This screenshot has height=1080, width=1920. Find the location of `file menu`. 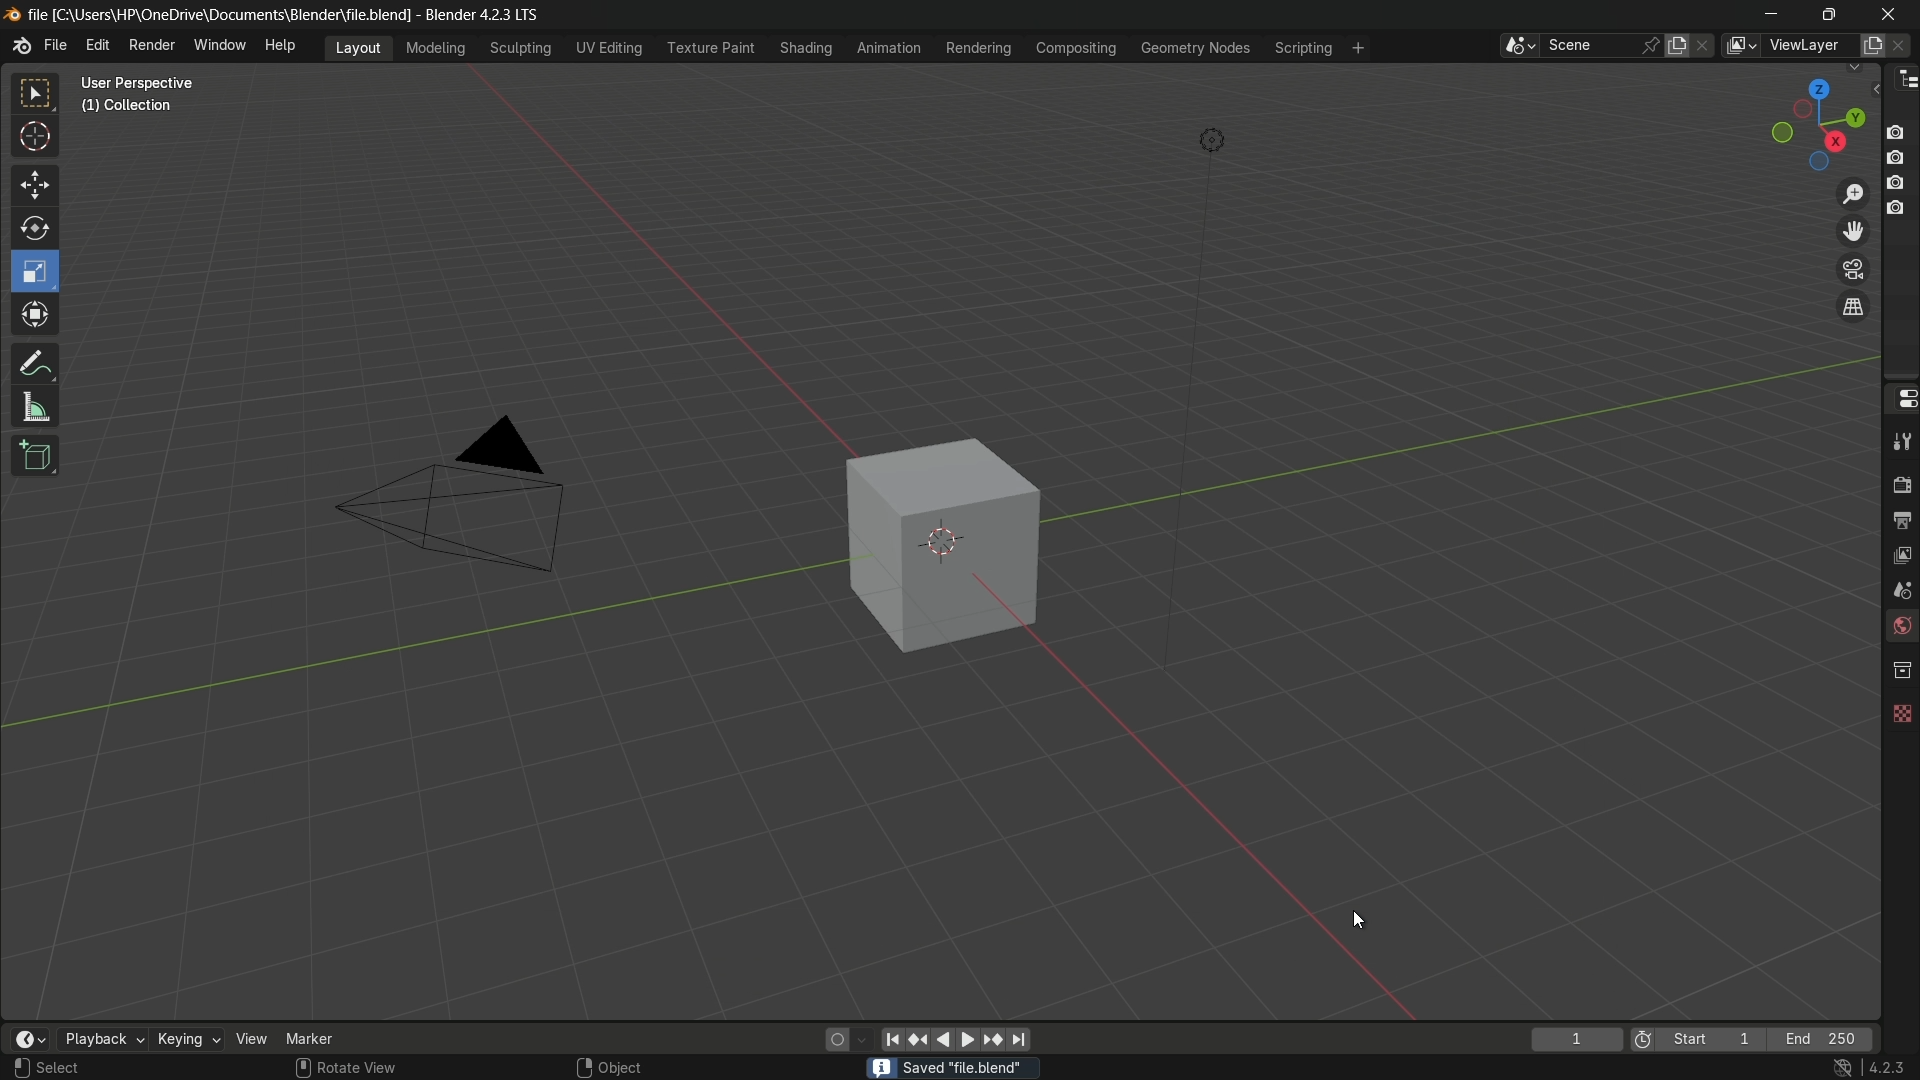

file menu is located at coordinates (55, 46).